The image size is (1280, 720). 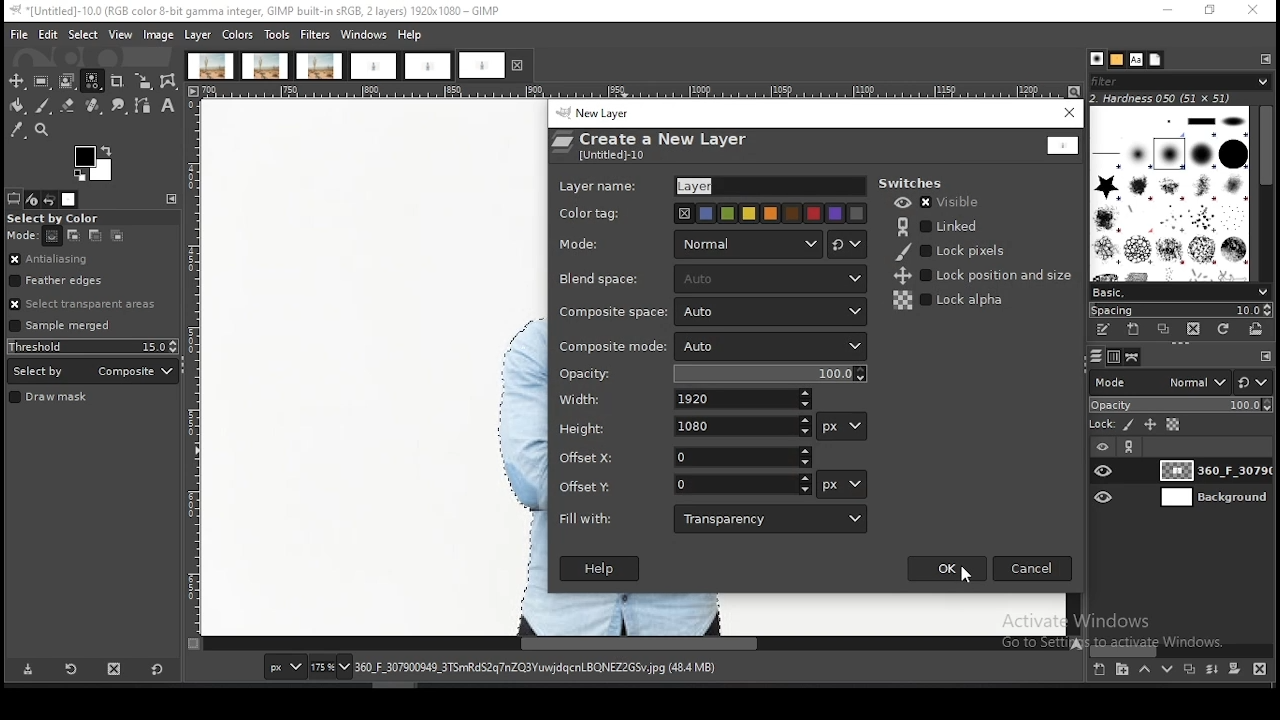 What do you see at coordinates (85, 34) in the screenshot?
I see `select` at bounding box center [85, 34].